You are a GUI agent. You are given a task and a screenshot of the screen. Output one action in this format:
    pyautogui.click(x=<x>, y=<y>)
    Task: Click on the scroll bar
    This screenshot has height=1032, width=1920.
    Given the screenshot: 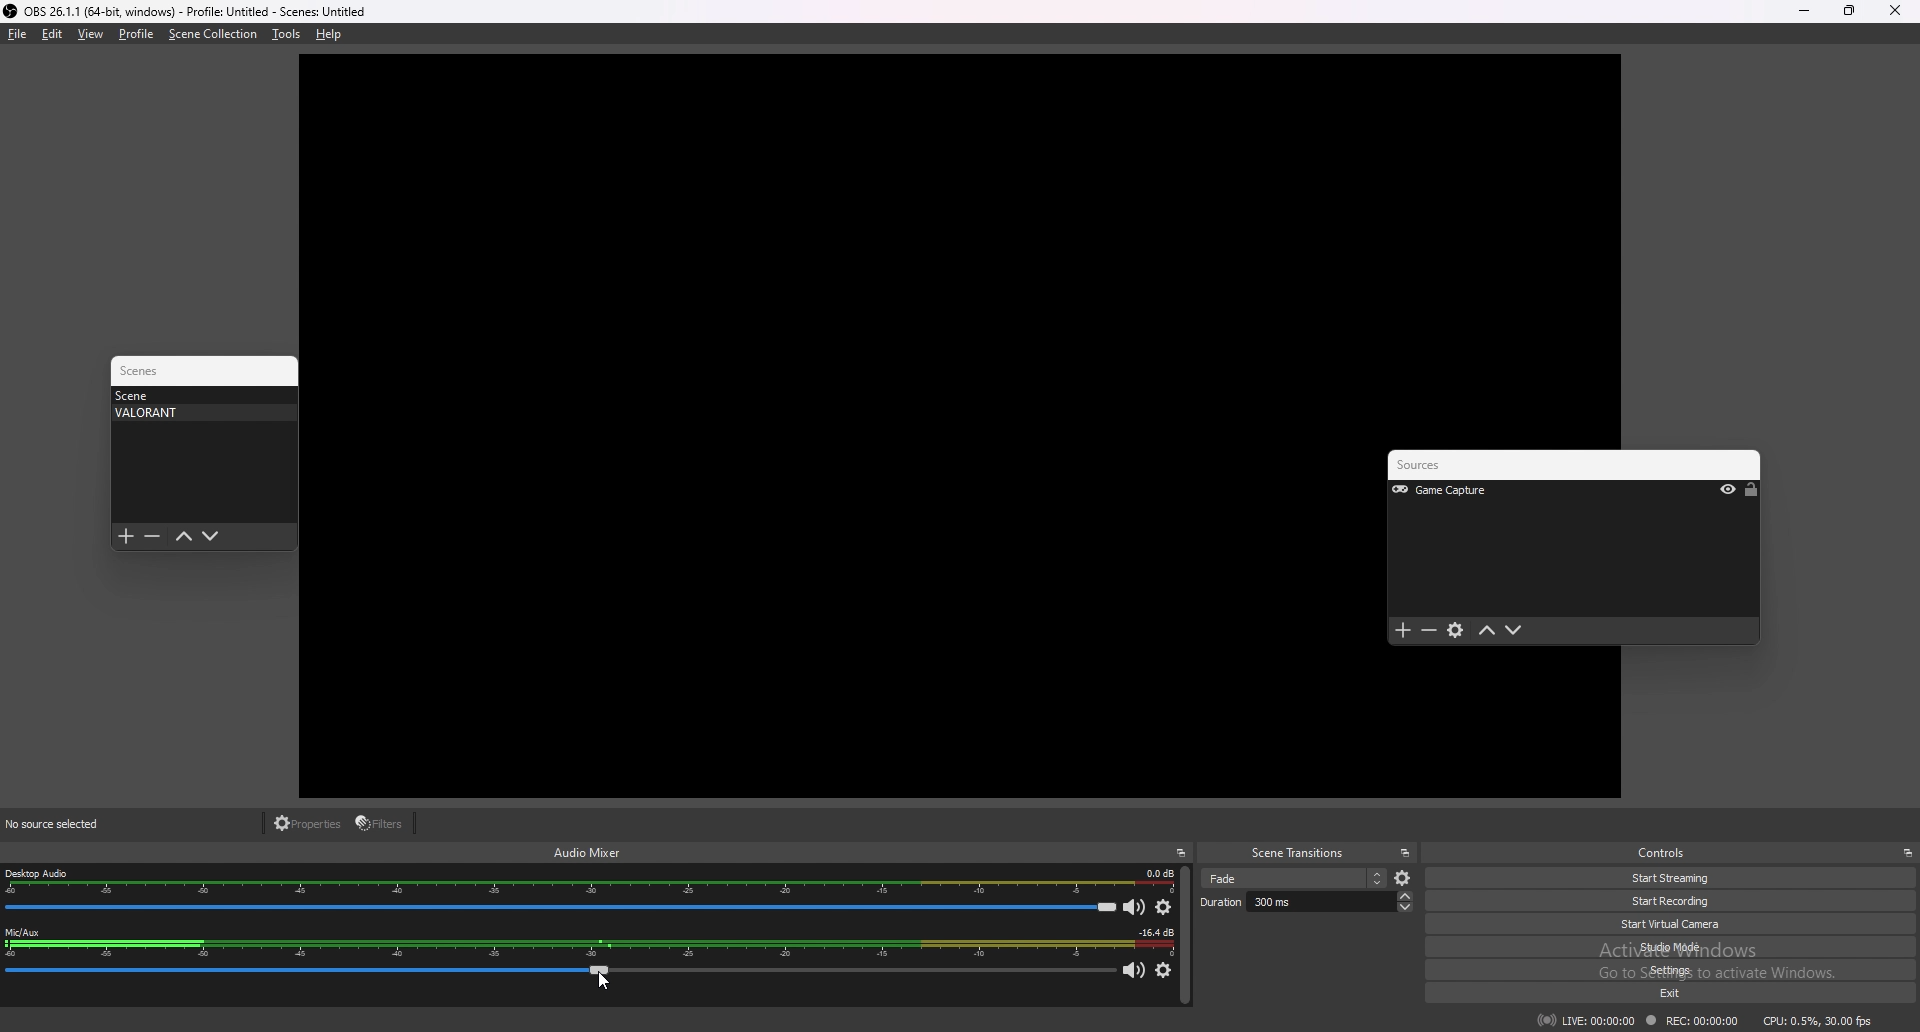 What is the action you would take?
    pyautogui.click(x=1185, y=936)
    